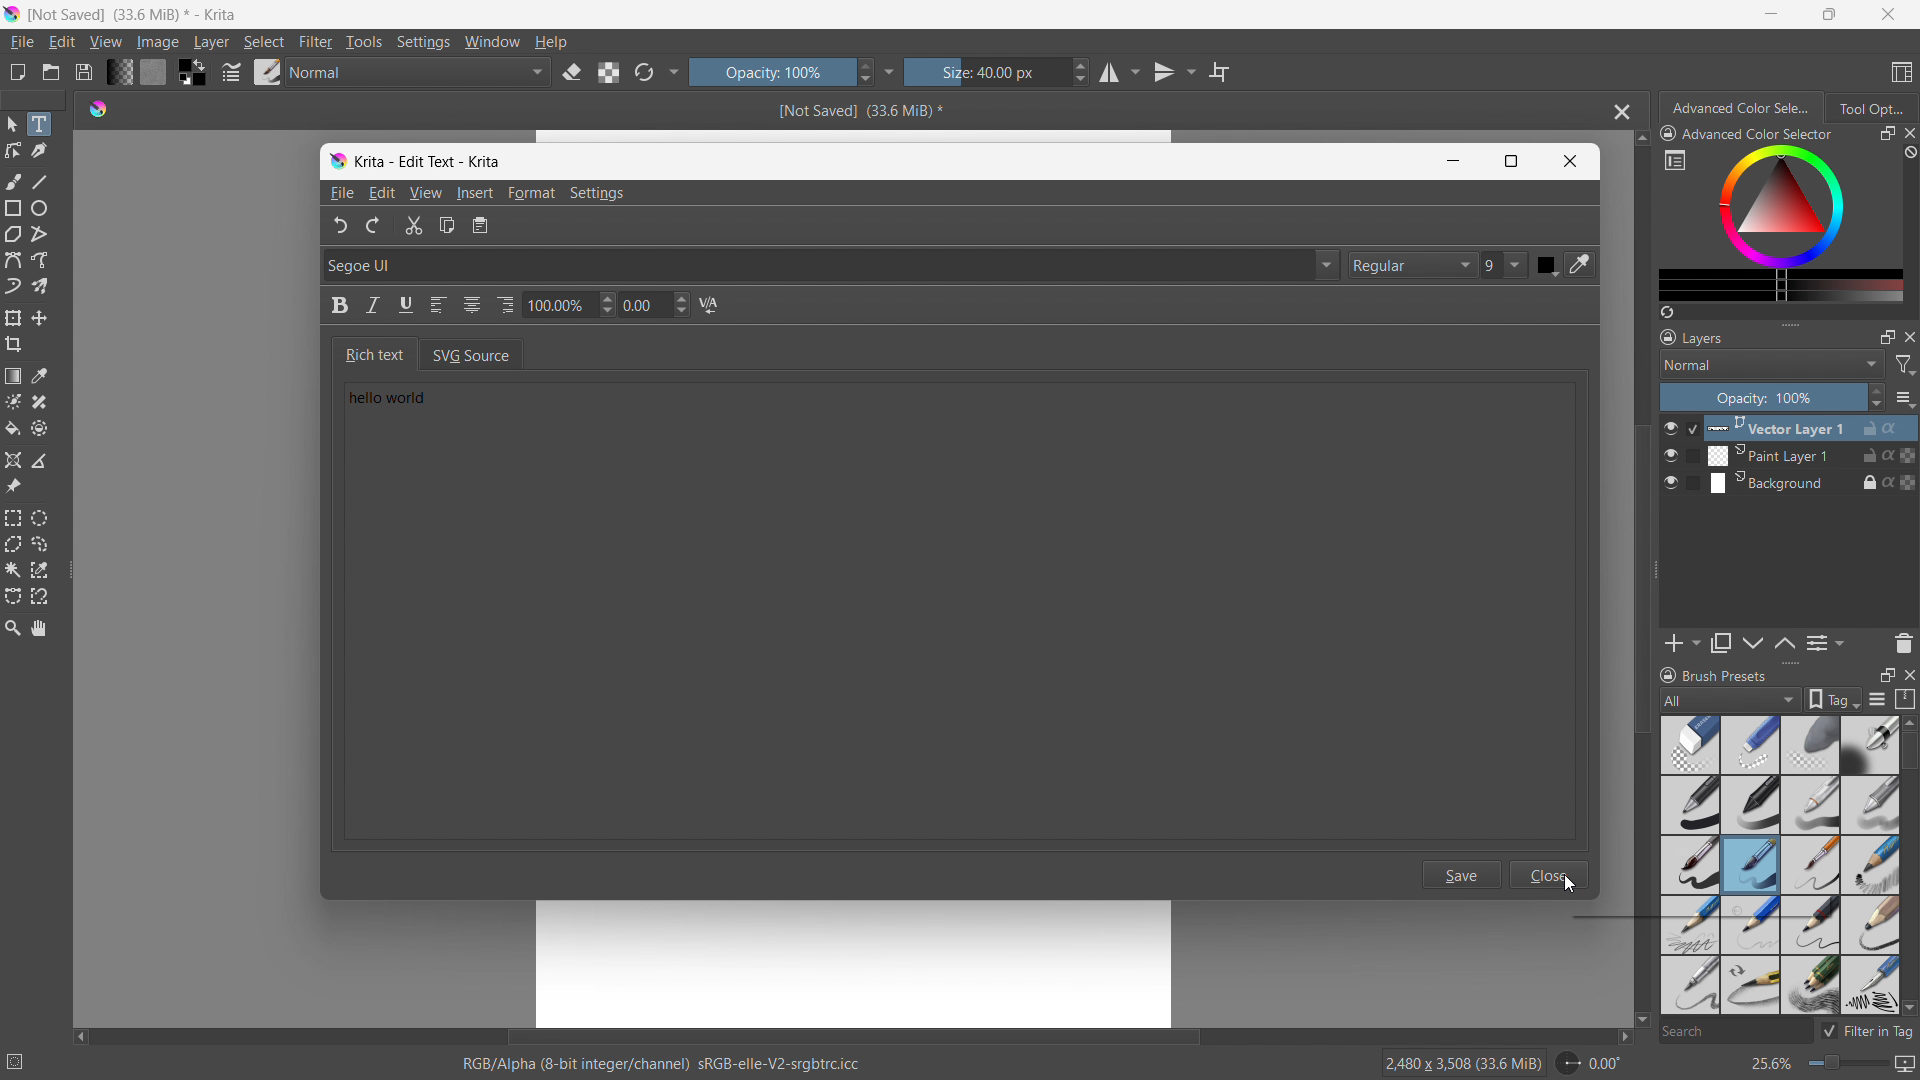 This screenshot has width=1920, height=1080. I want to click on filter in tag, so click(1867, 1028).